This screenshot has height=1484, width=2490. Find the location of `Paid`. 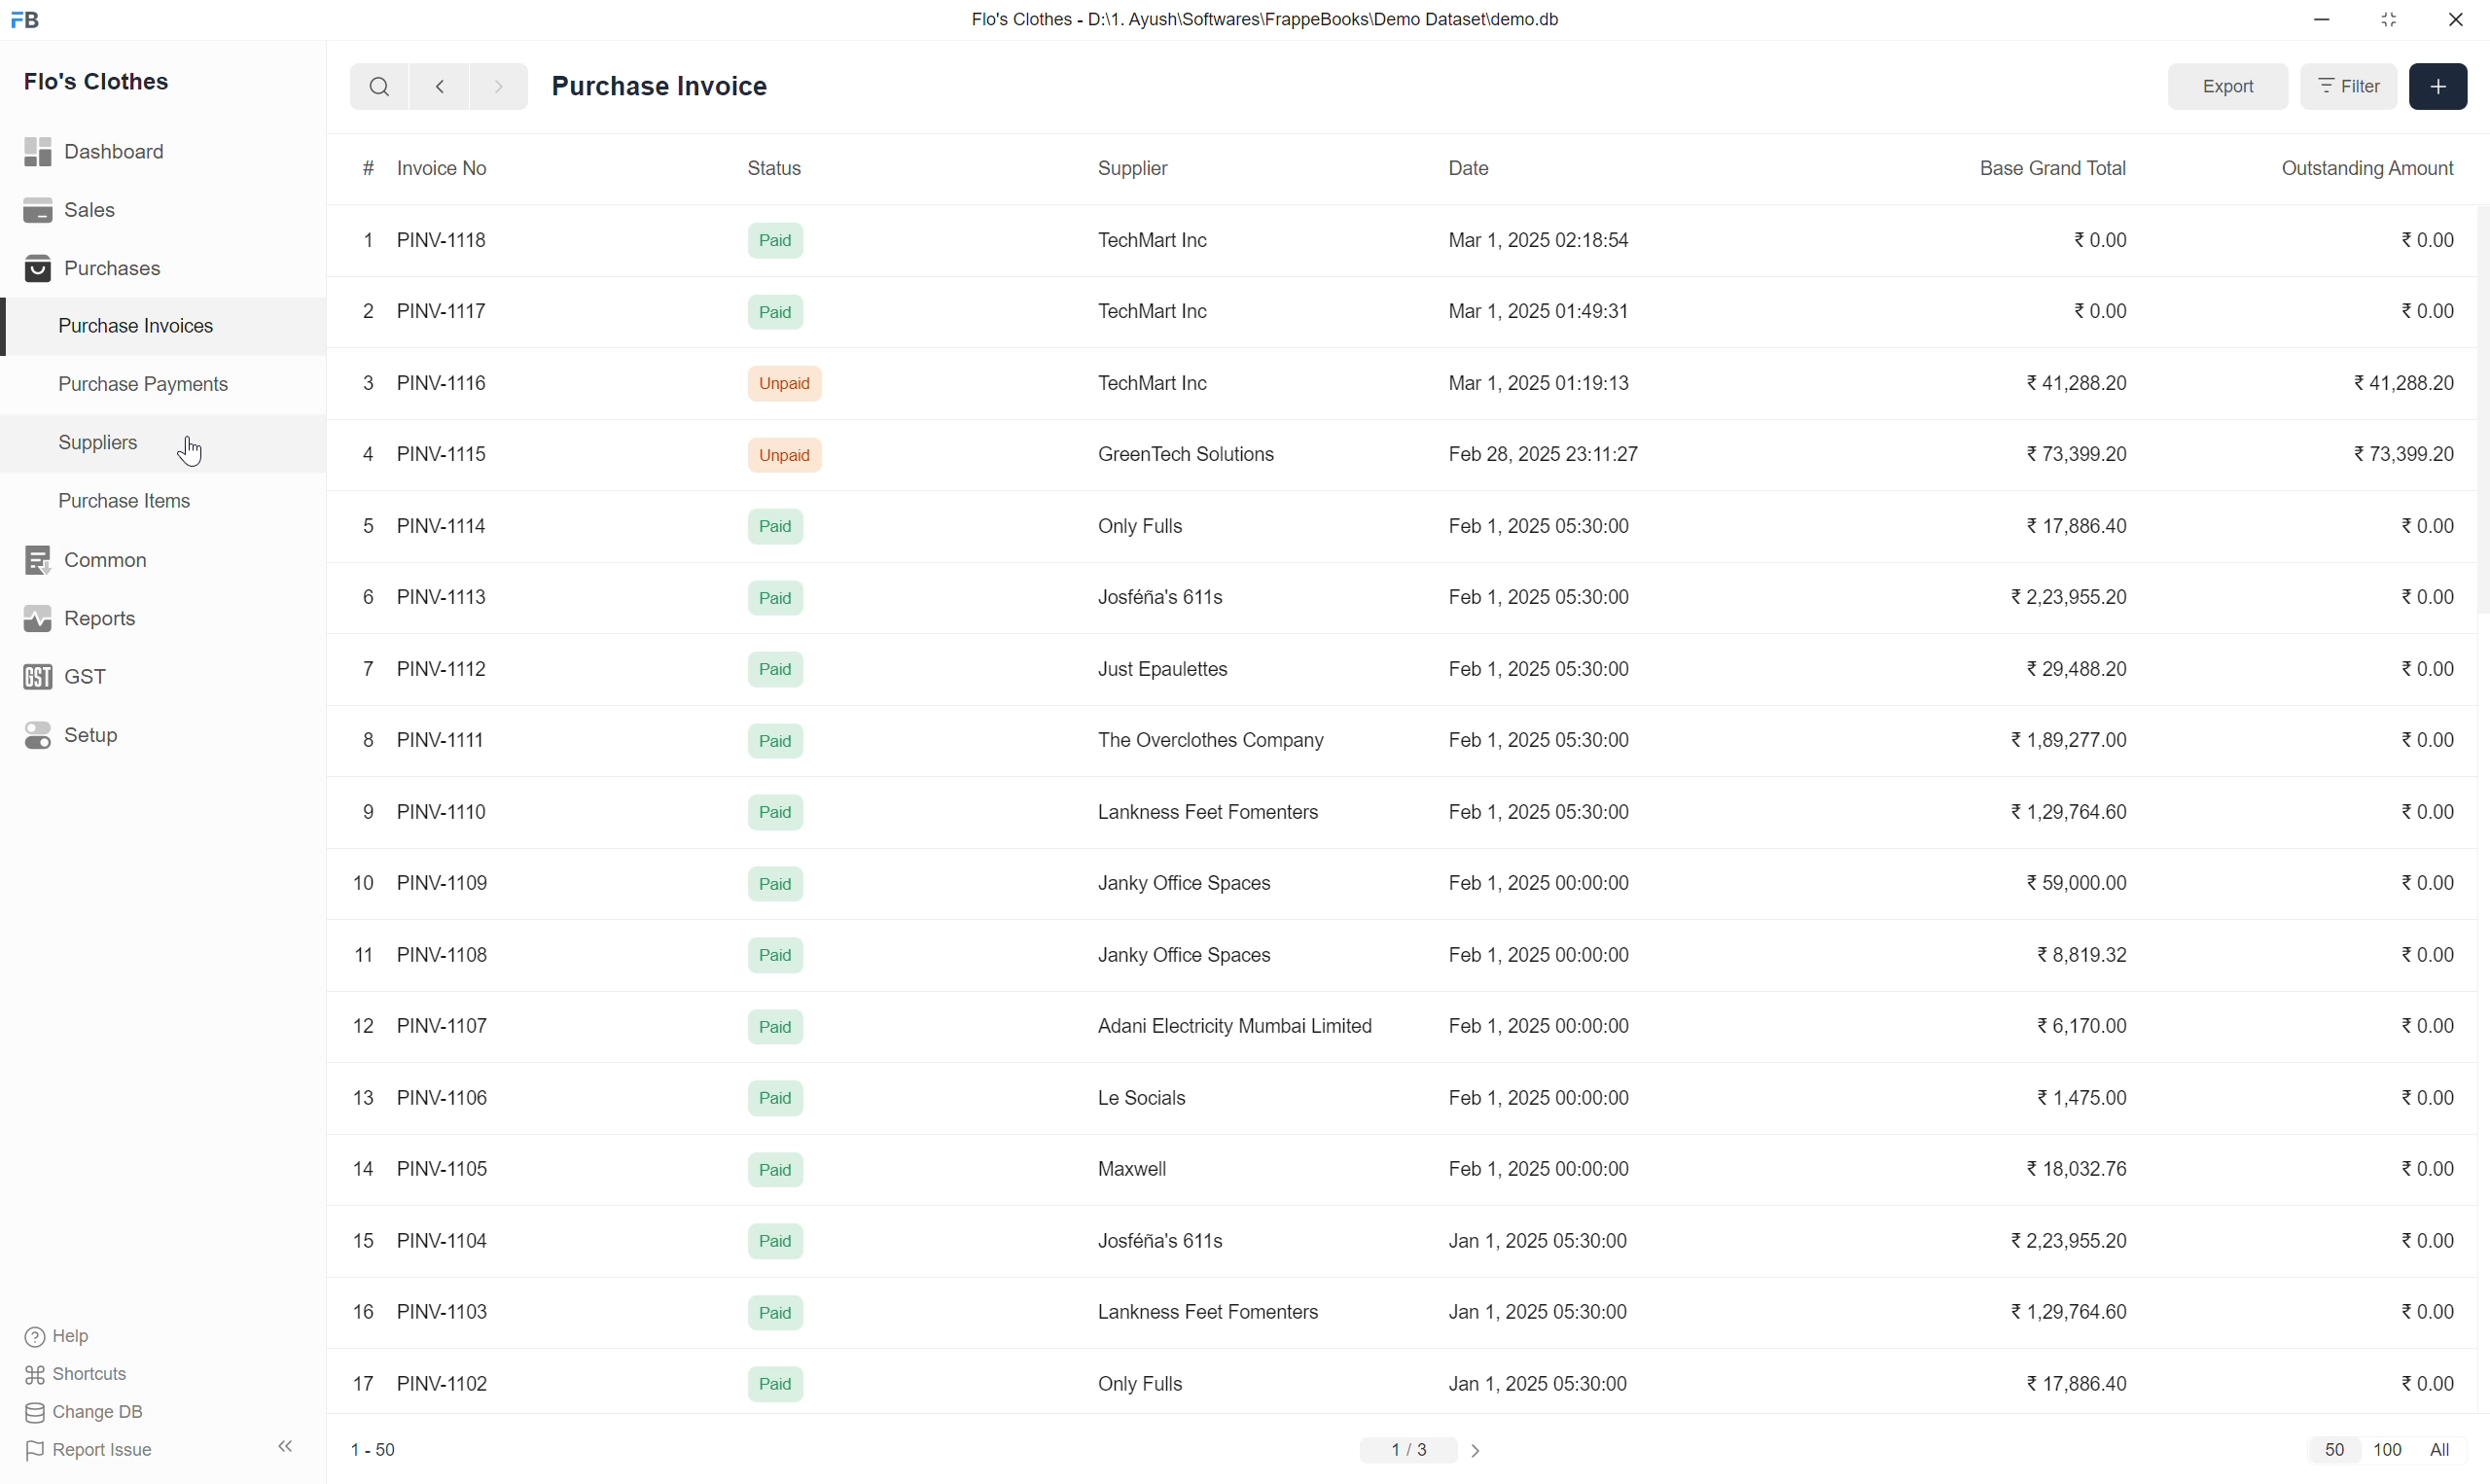

Paid is located at coordinates (773, 305).